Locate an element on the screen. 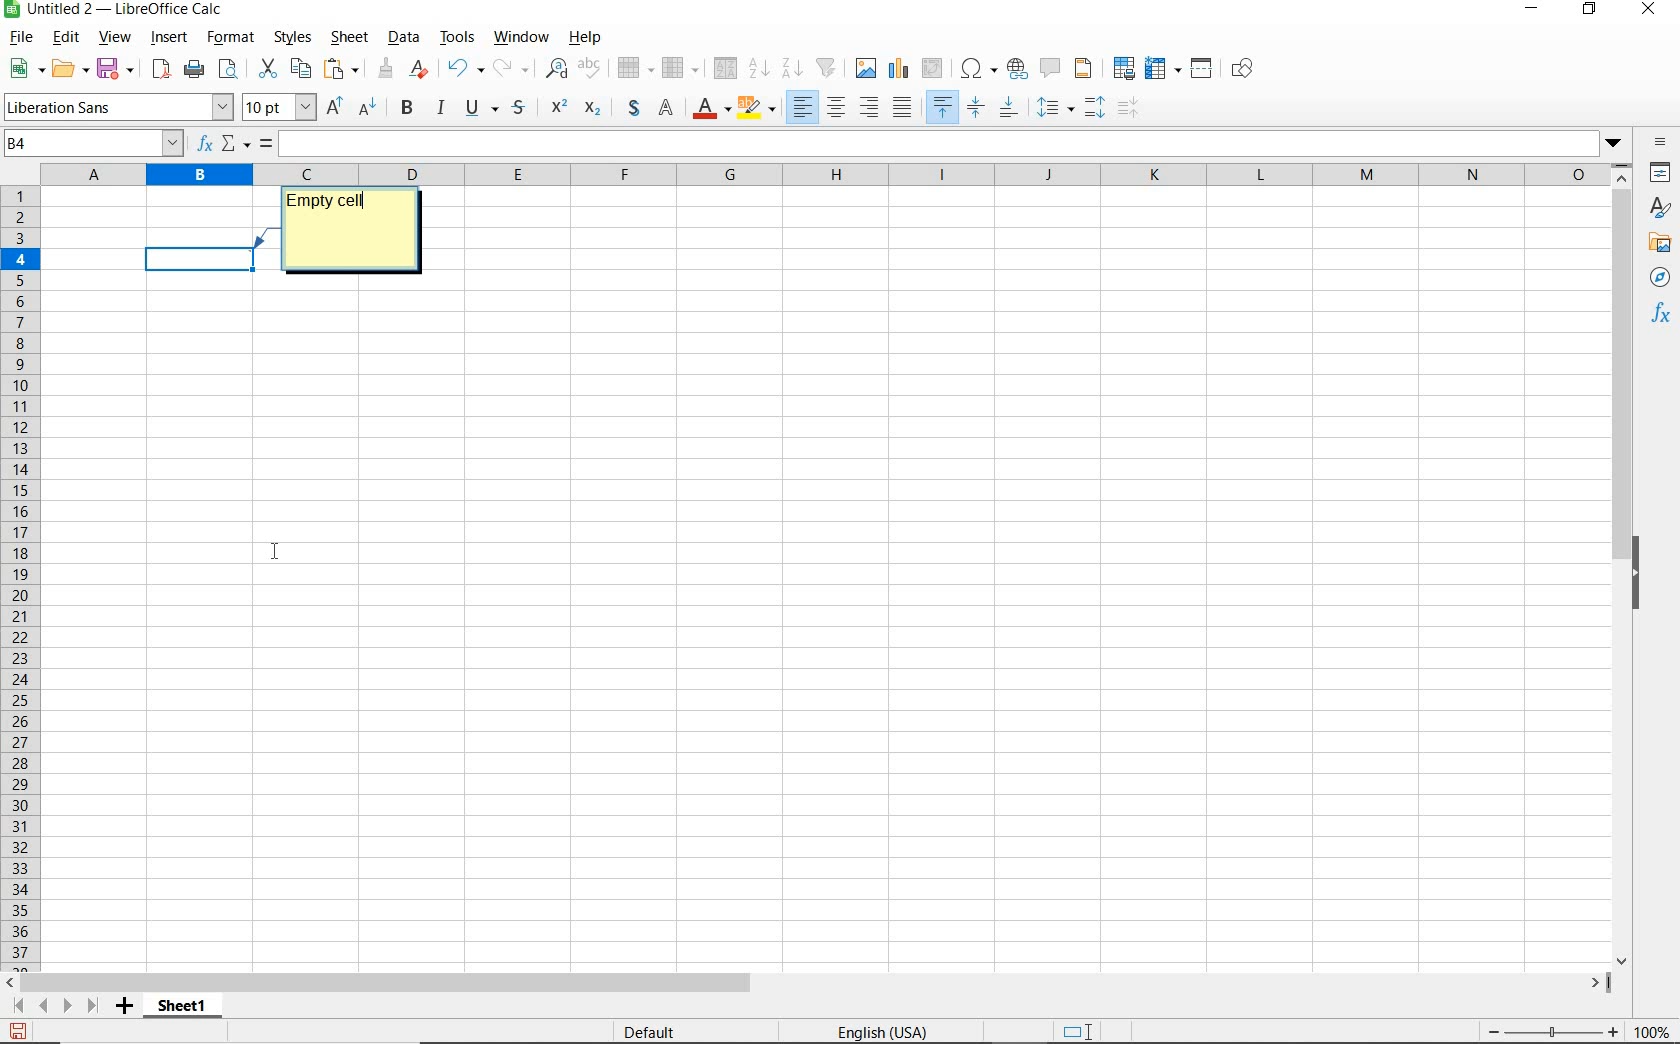  toggle print preview is located at coordinates (229, 69).